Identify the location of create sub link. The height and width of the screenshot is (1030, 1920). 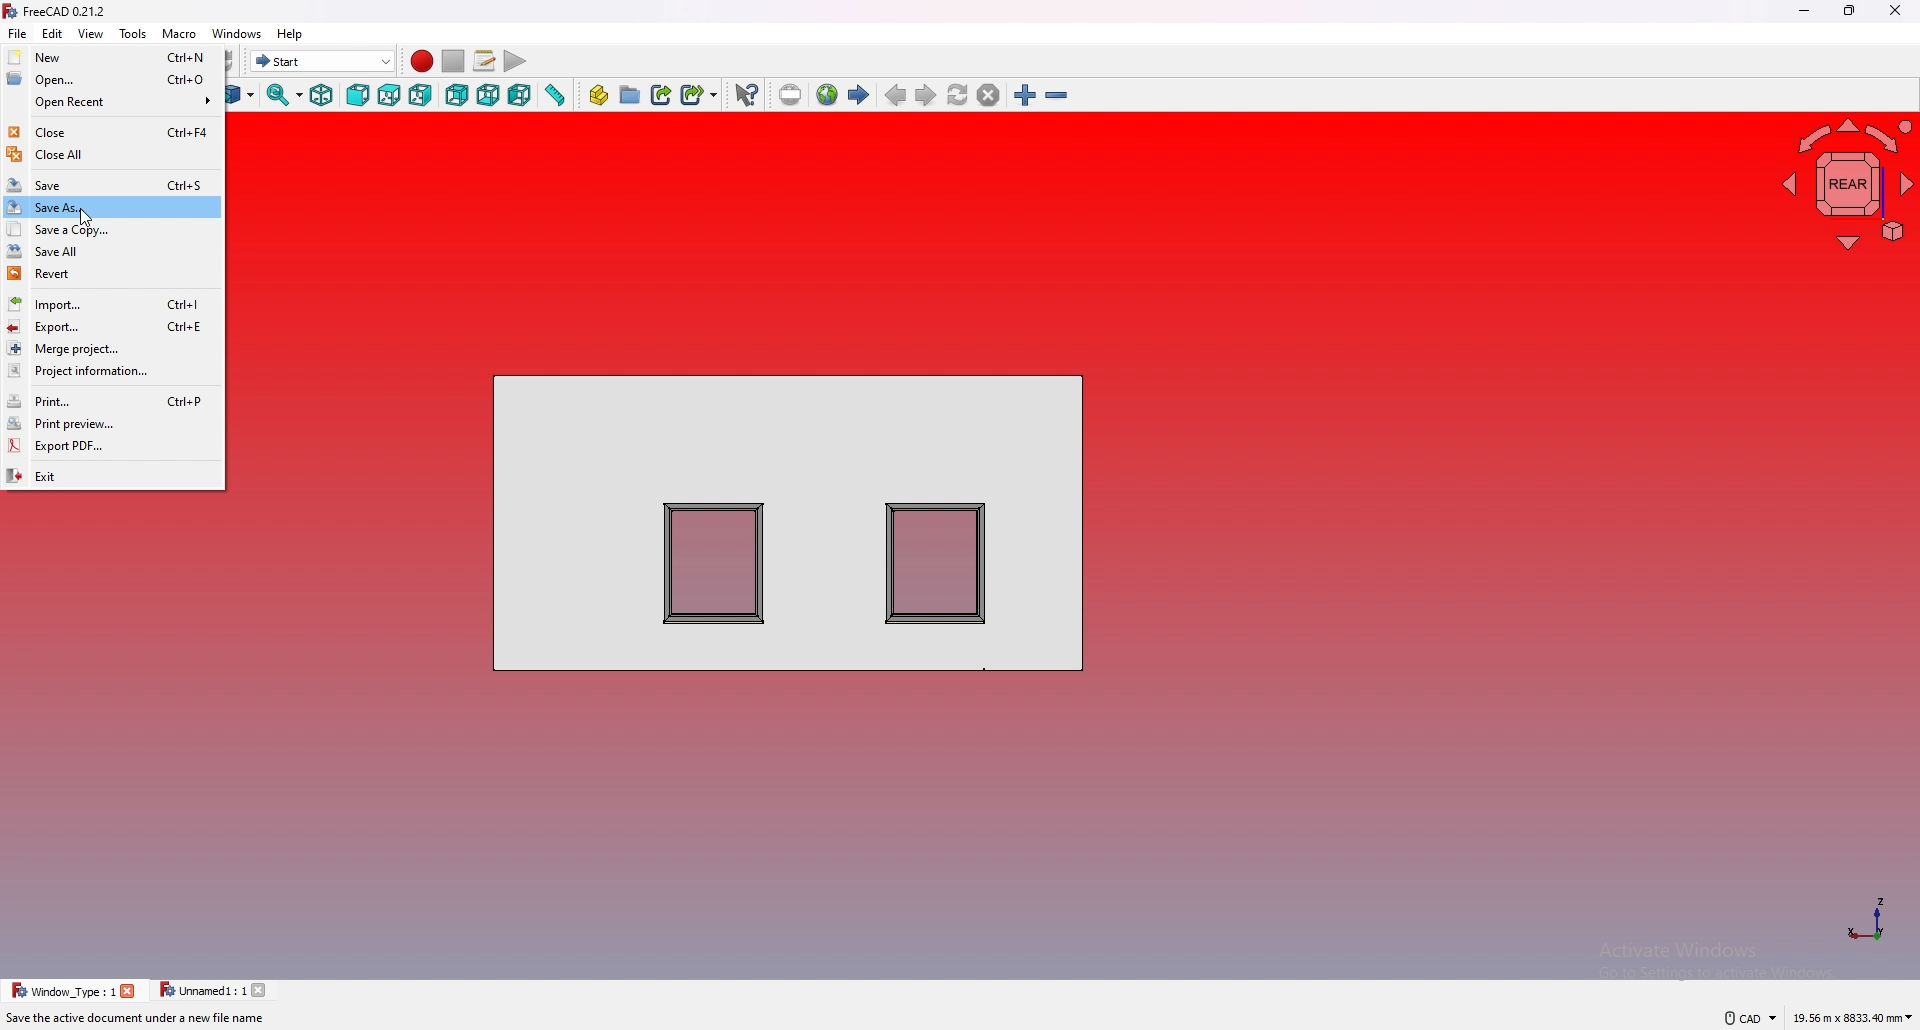
(699, 95).